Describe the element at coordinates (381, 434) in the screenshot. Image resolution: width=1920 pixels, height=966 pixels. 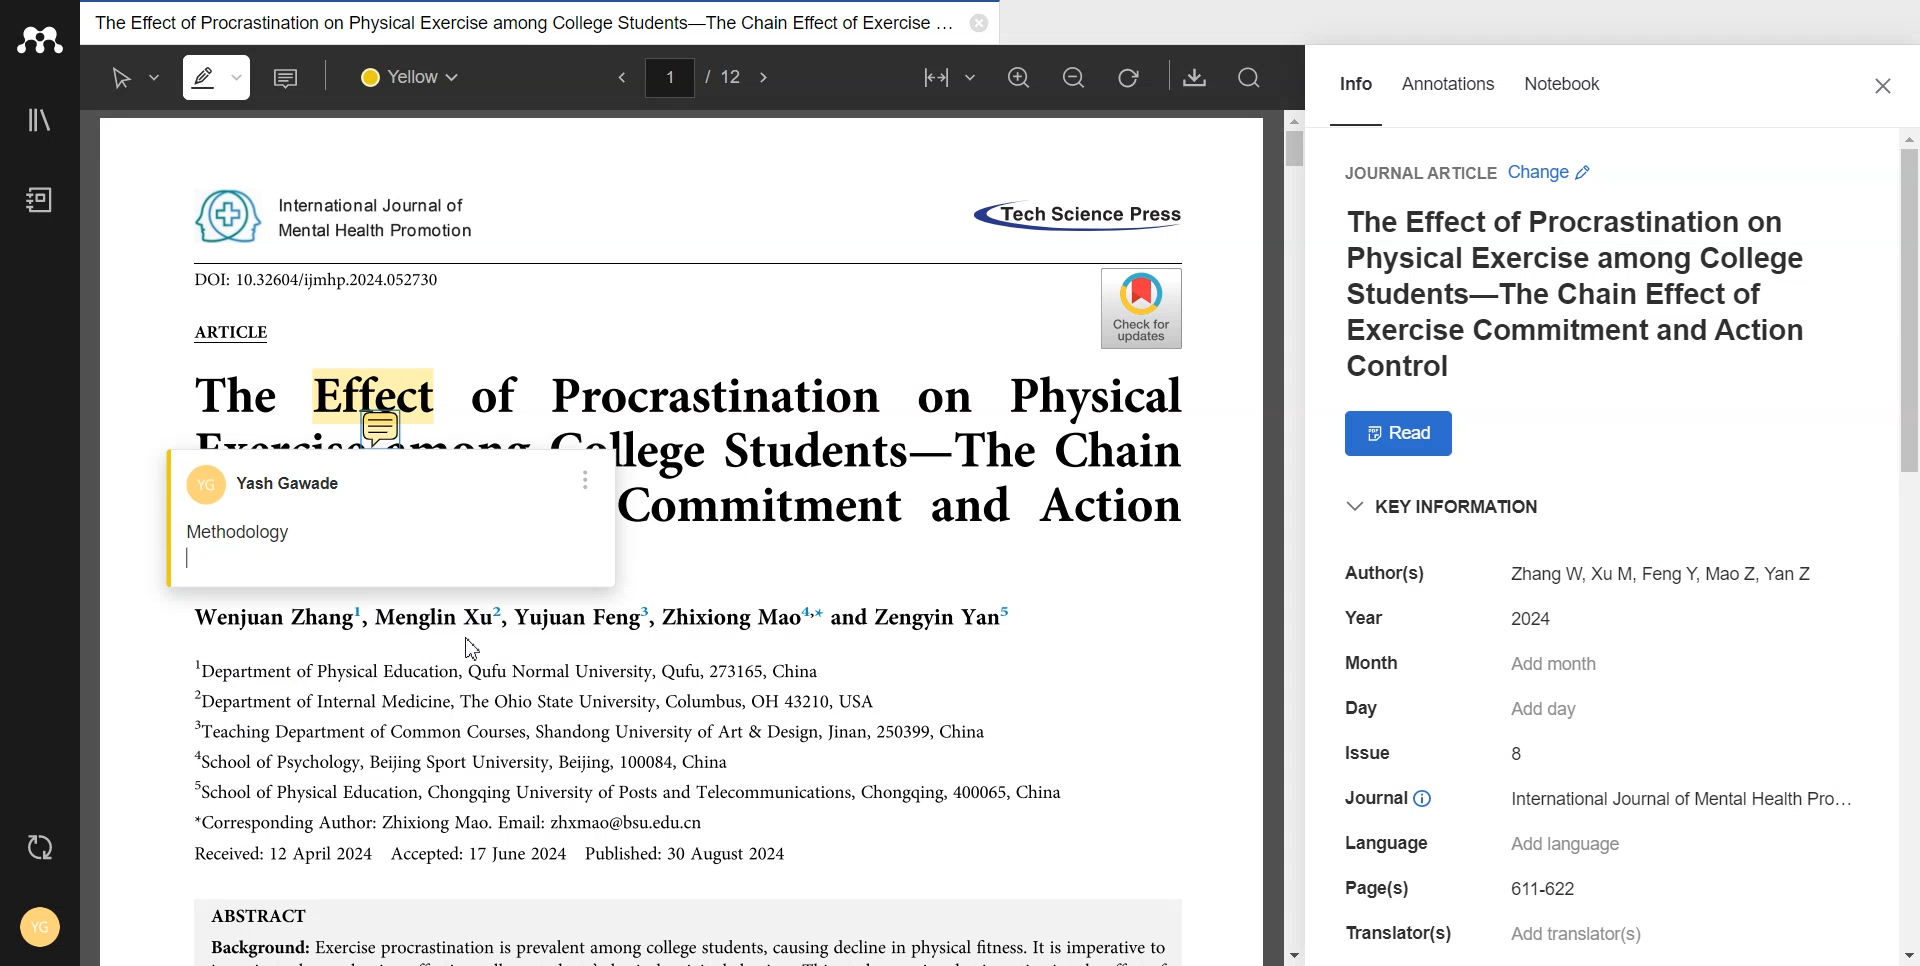
I see `Add note` at that location.